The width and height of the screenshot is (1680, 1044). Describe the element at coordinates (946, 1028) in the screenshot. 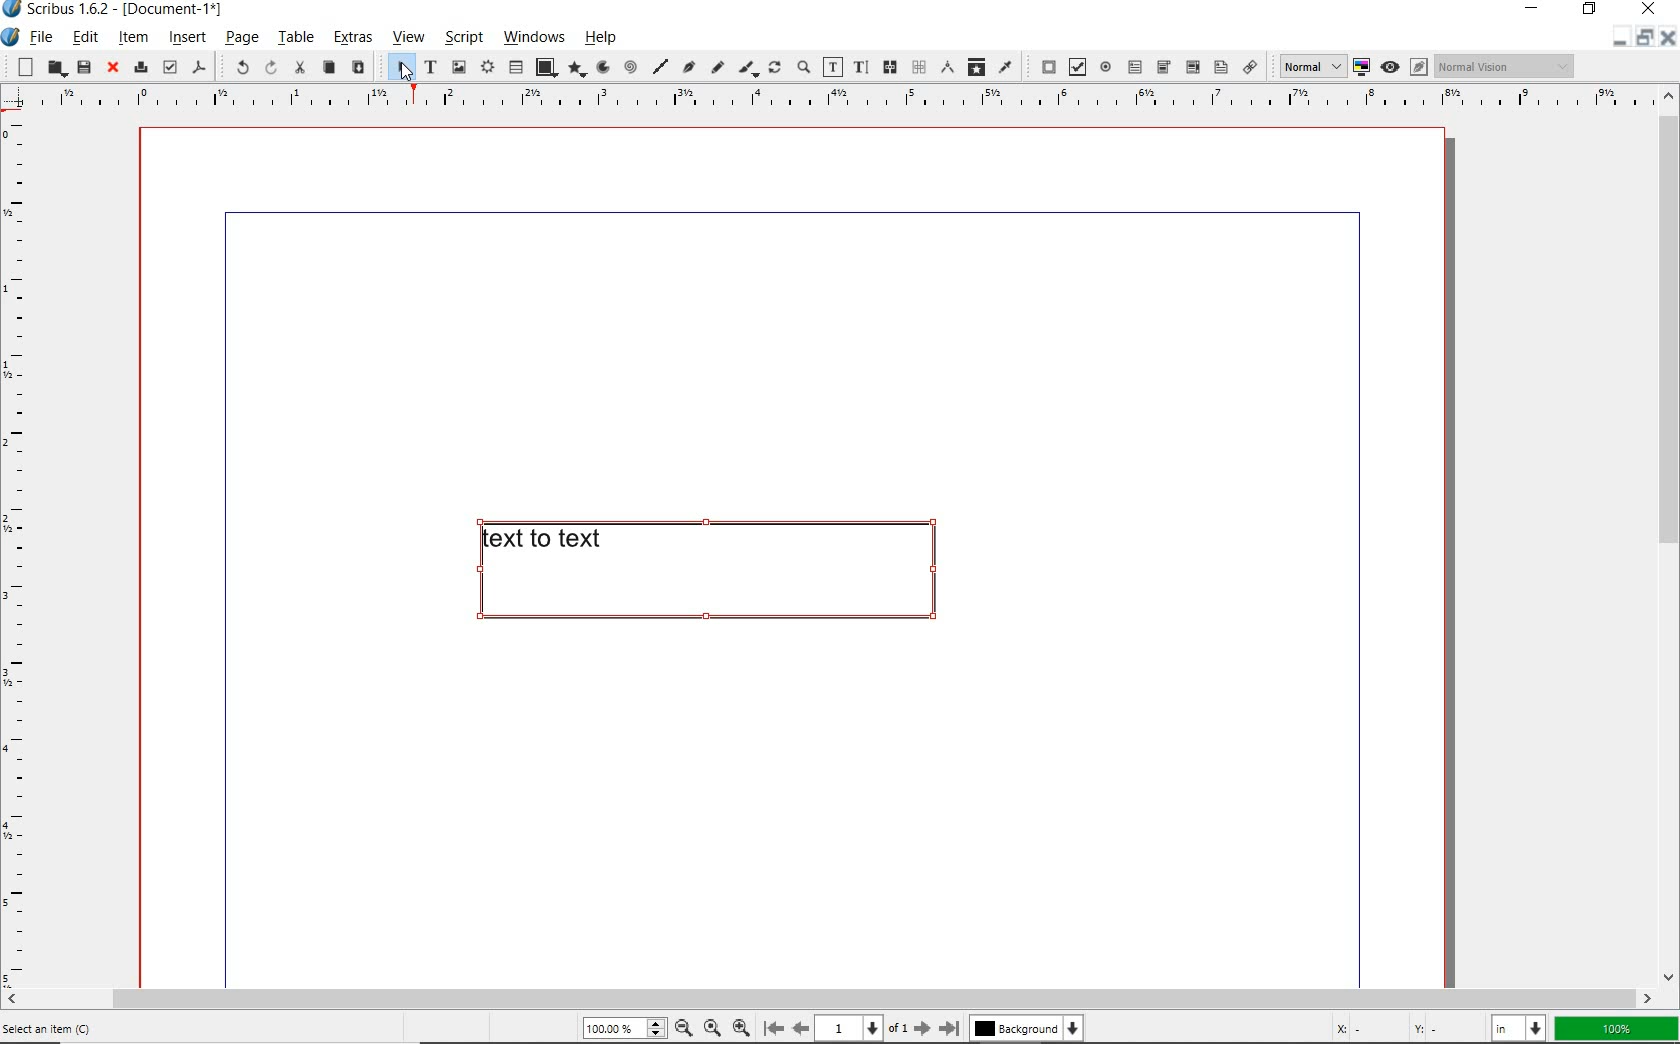

I see `Last page` at that location.